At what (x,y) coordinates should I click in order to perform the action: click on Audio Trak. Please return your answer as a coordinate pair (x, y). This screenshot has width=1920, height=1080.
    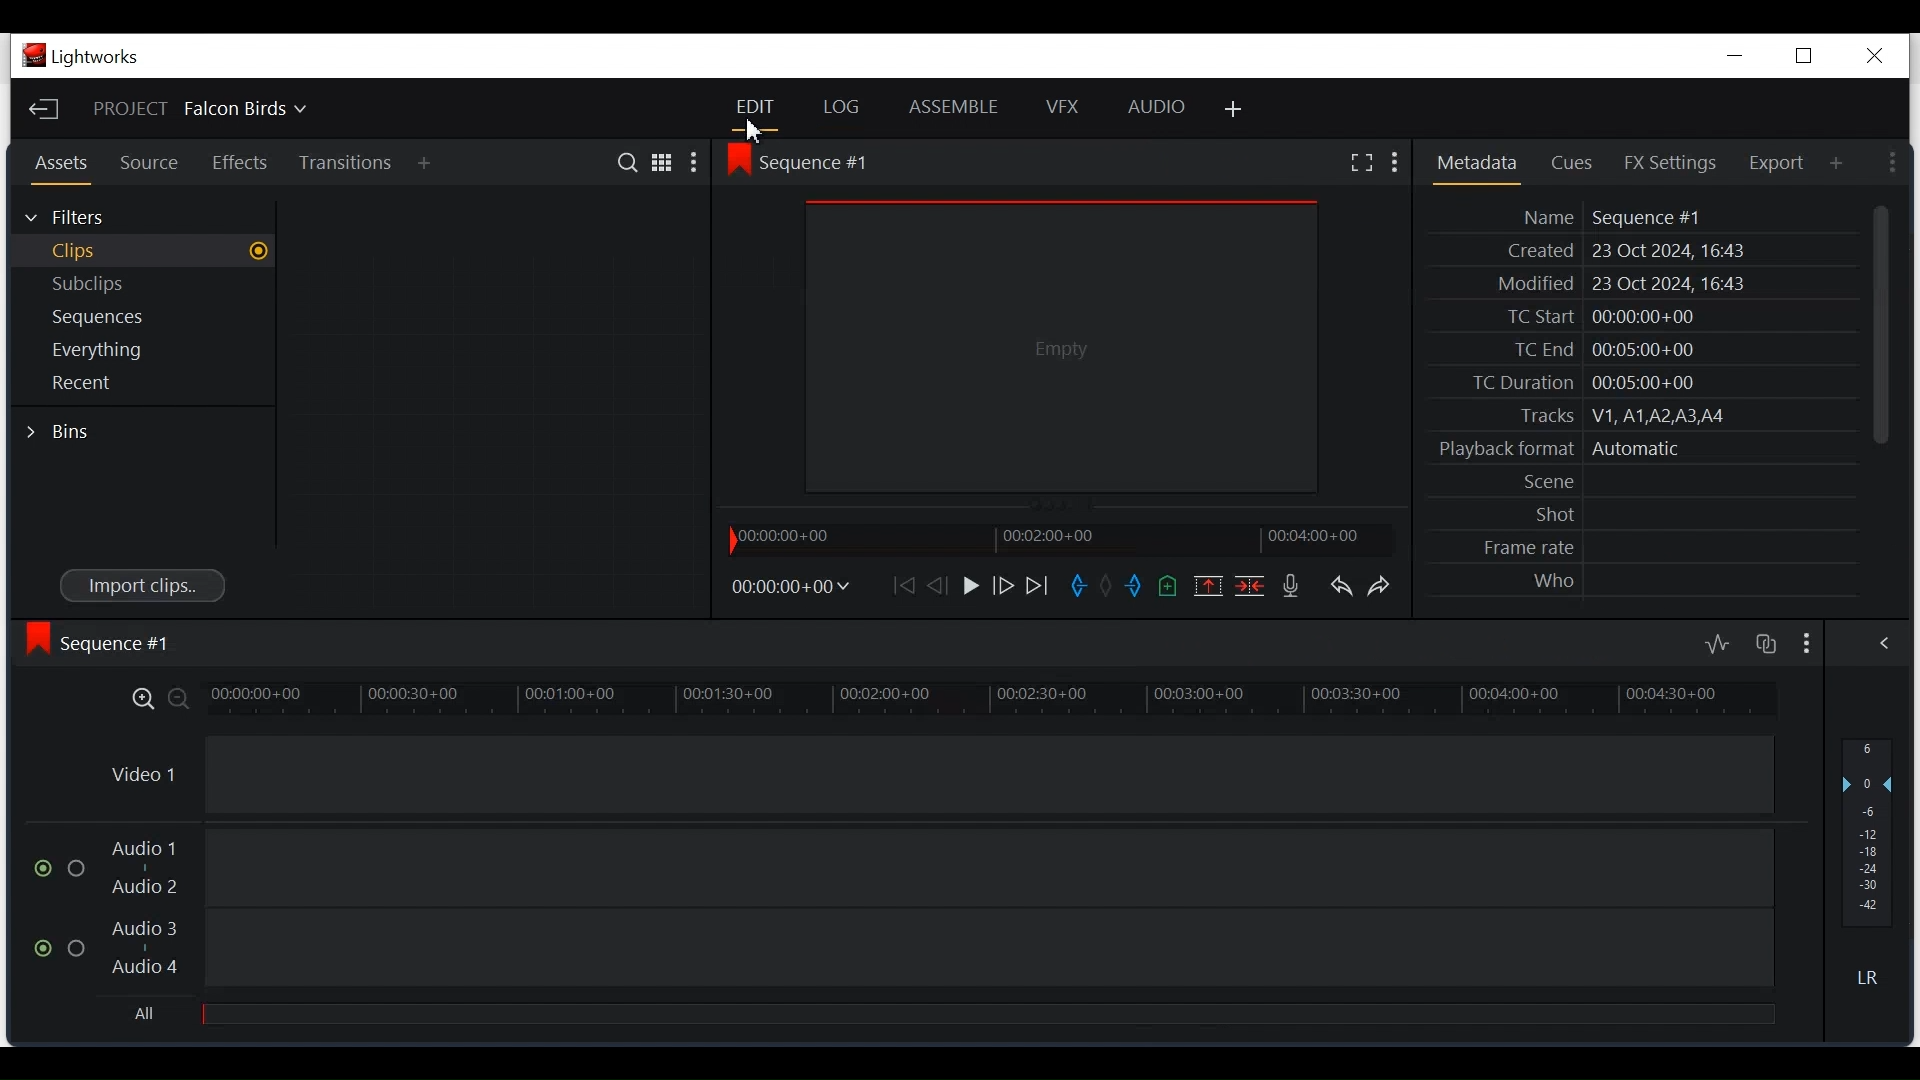
    Looking at the image, I should click on (897, 907).